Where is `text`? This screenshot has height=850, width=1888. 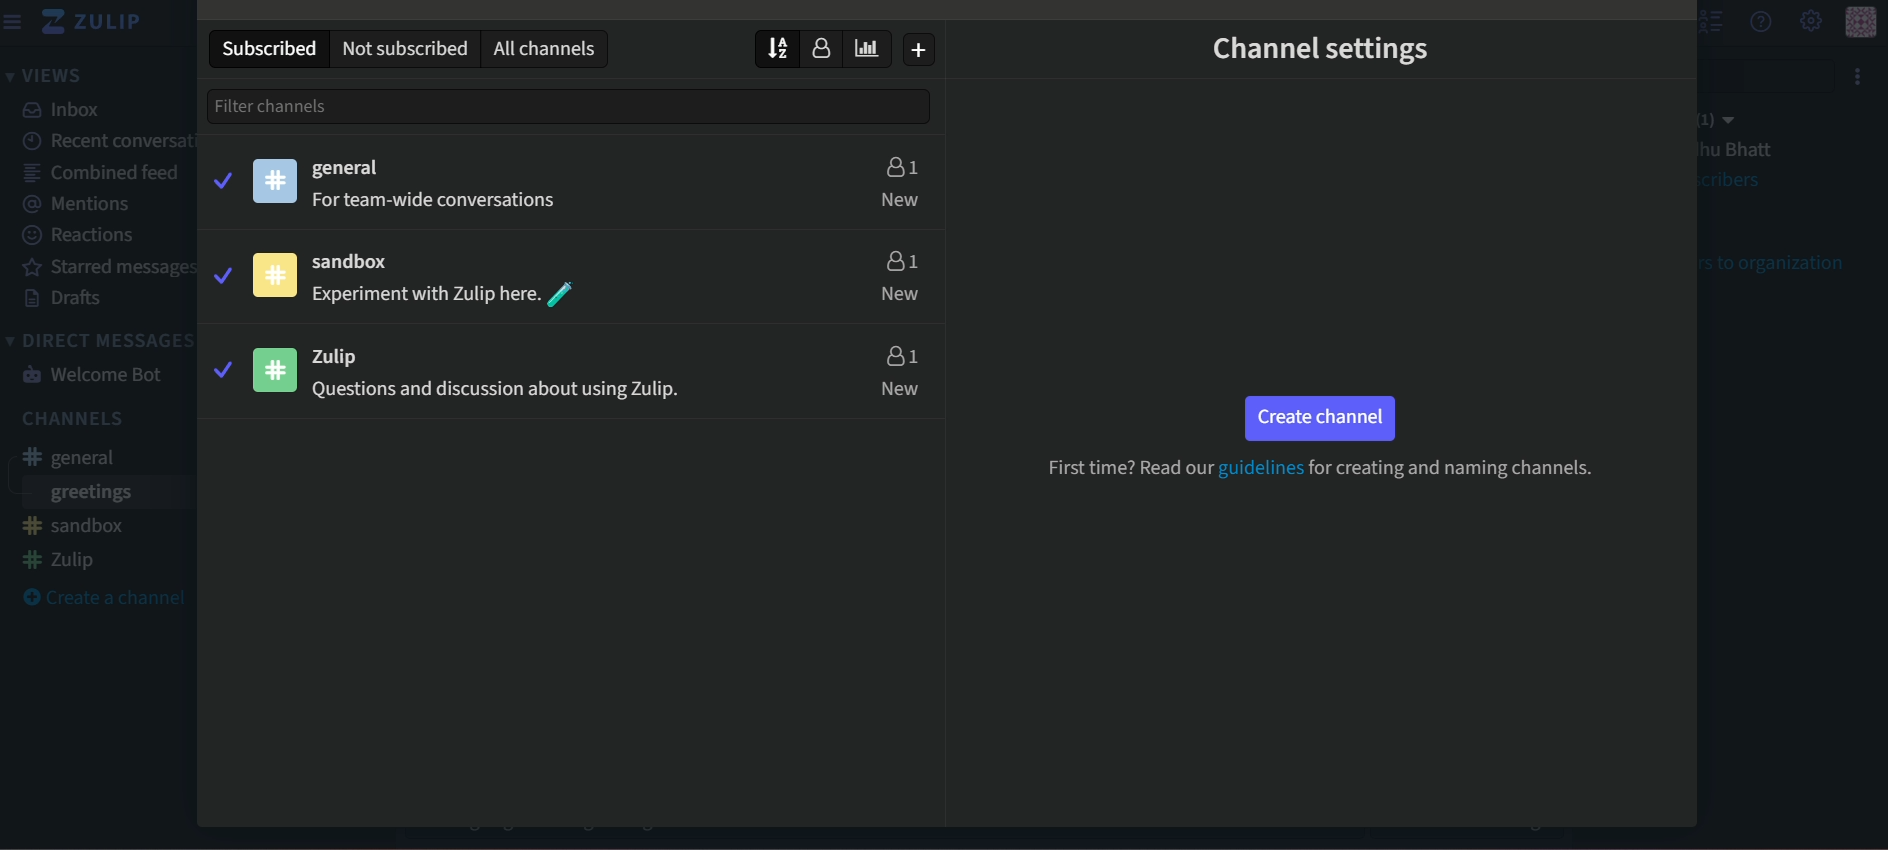
text is located at coordinates (496, 391).